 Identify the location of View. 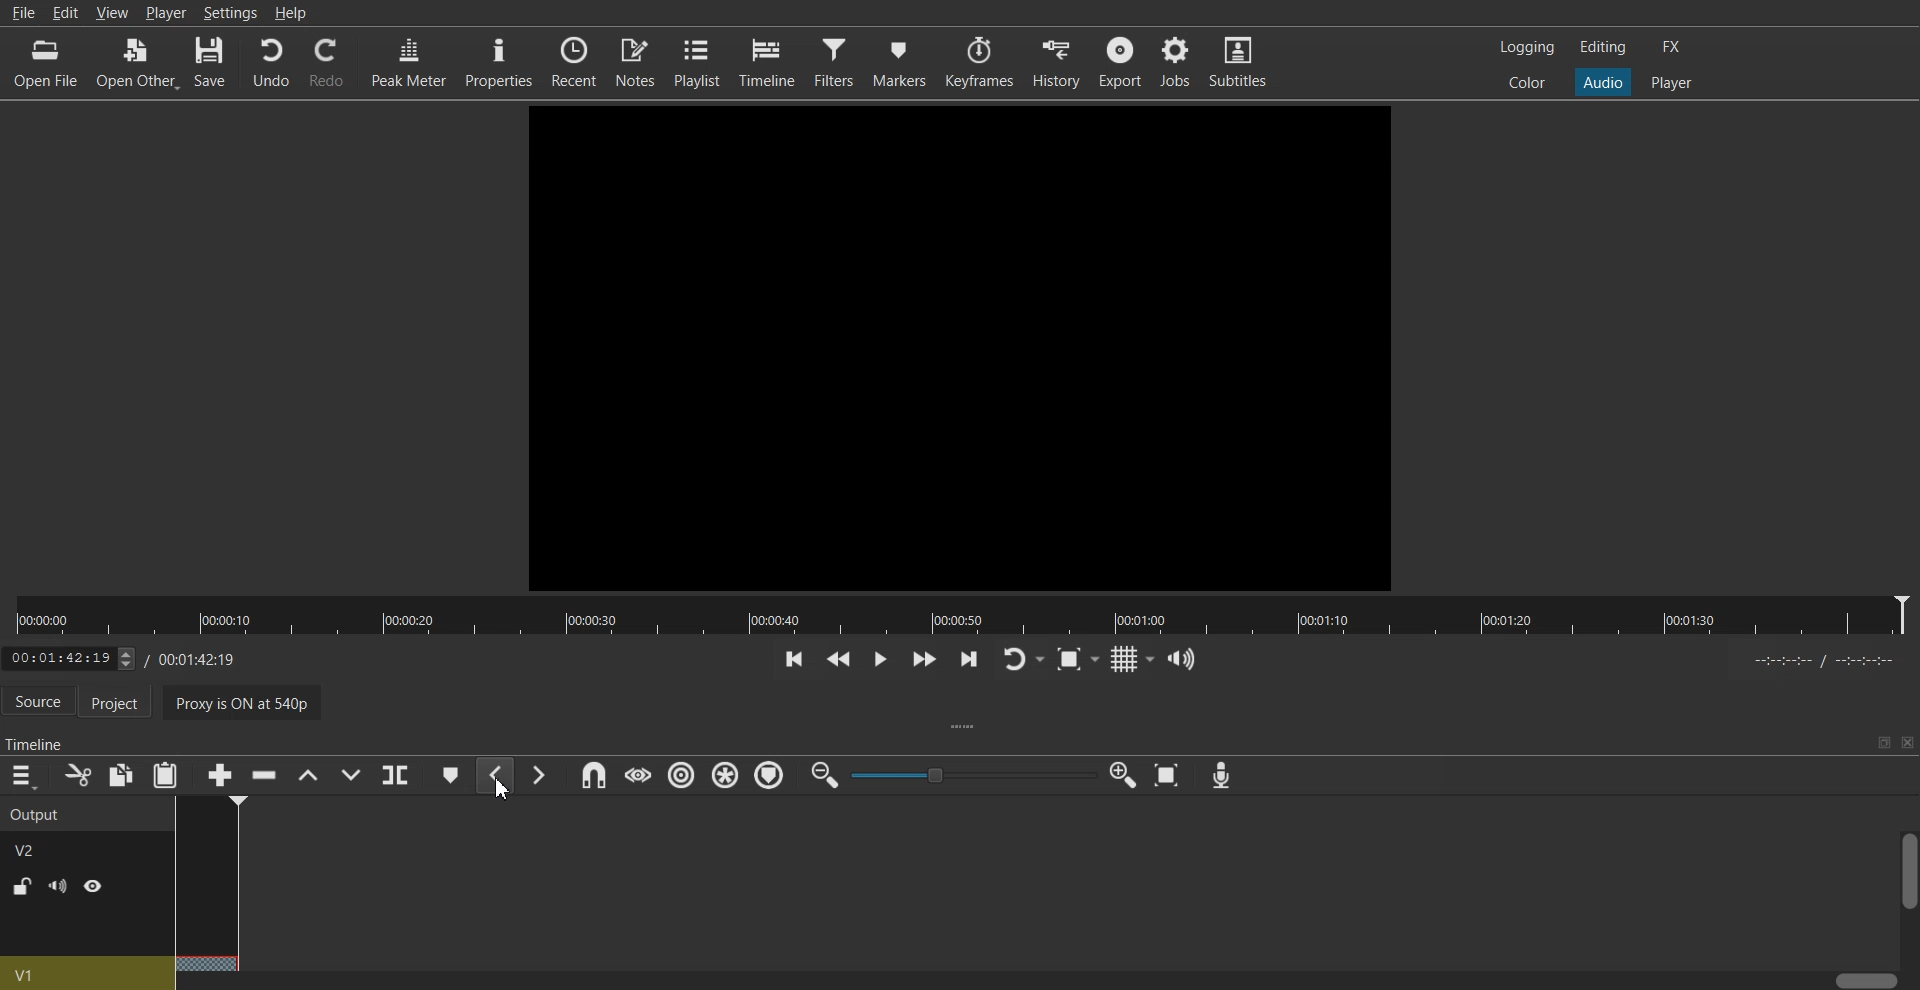
(113, 12).